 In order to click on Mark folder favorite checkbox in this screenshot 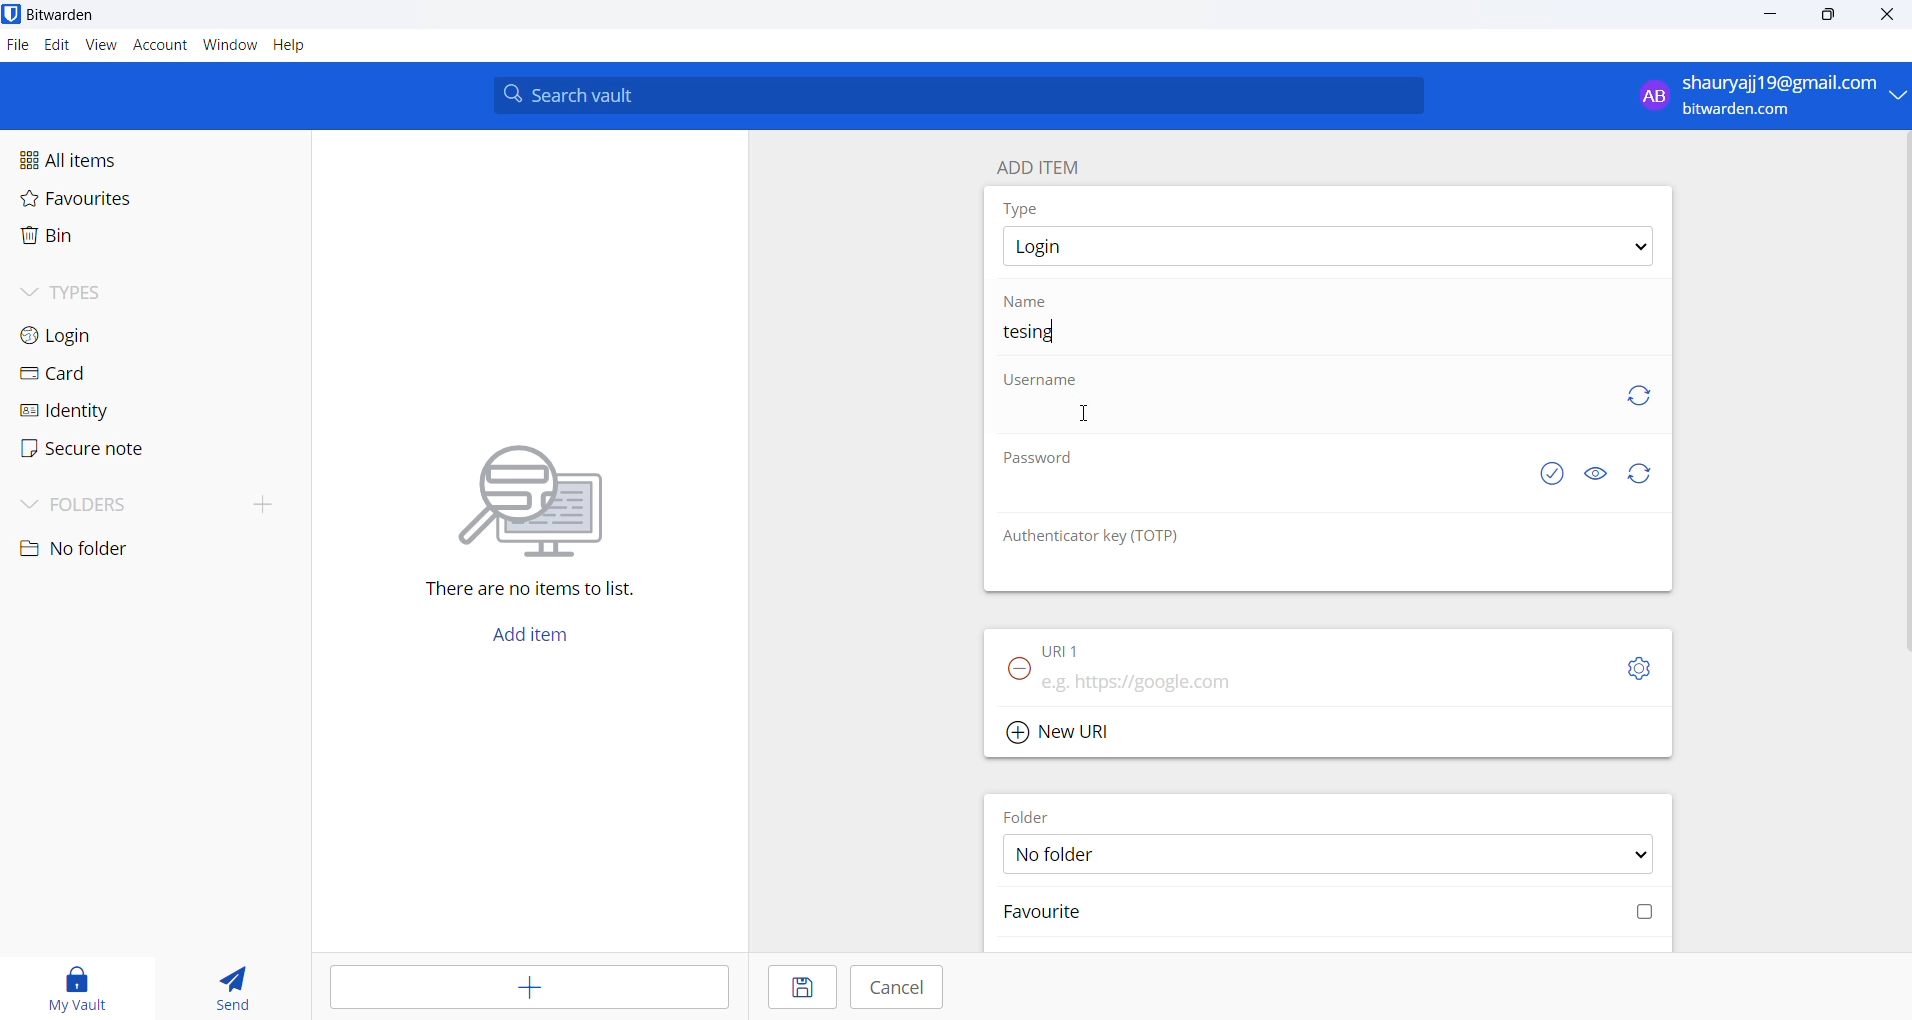, I will do `click(1325, 914)`.